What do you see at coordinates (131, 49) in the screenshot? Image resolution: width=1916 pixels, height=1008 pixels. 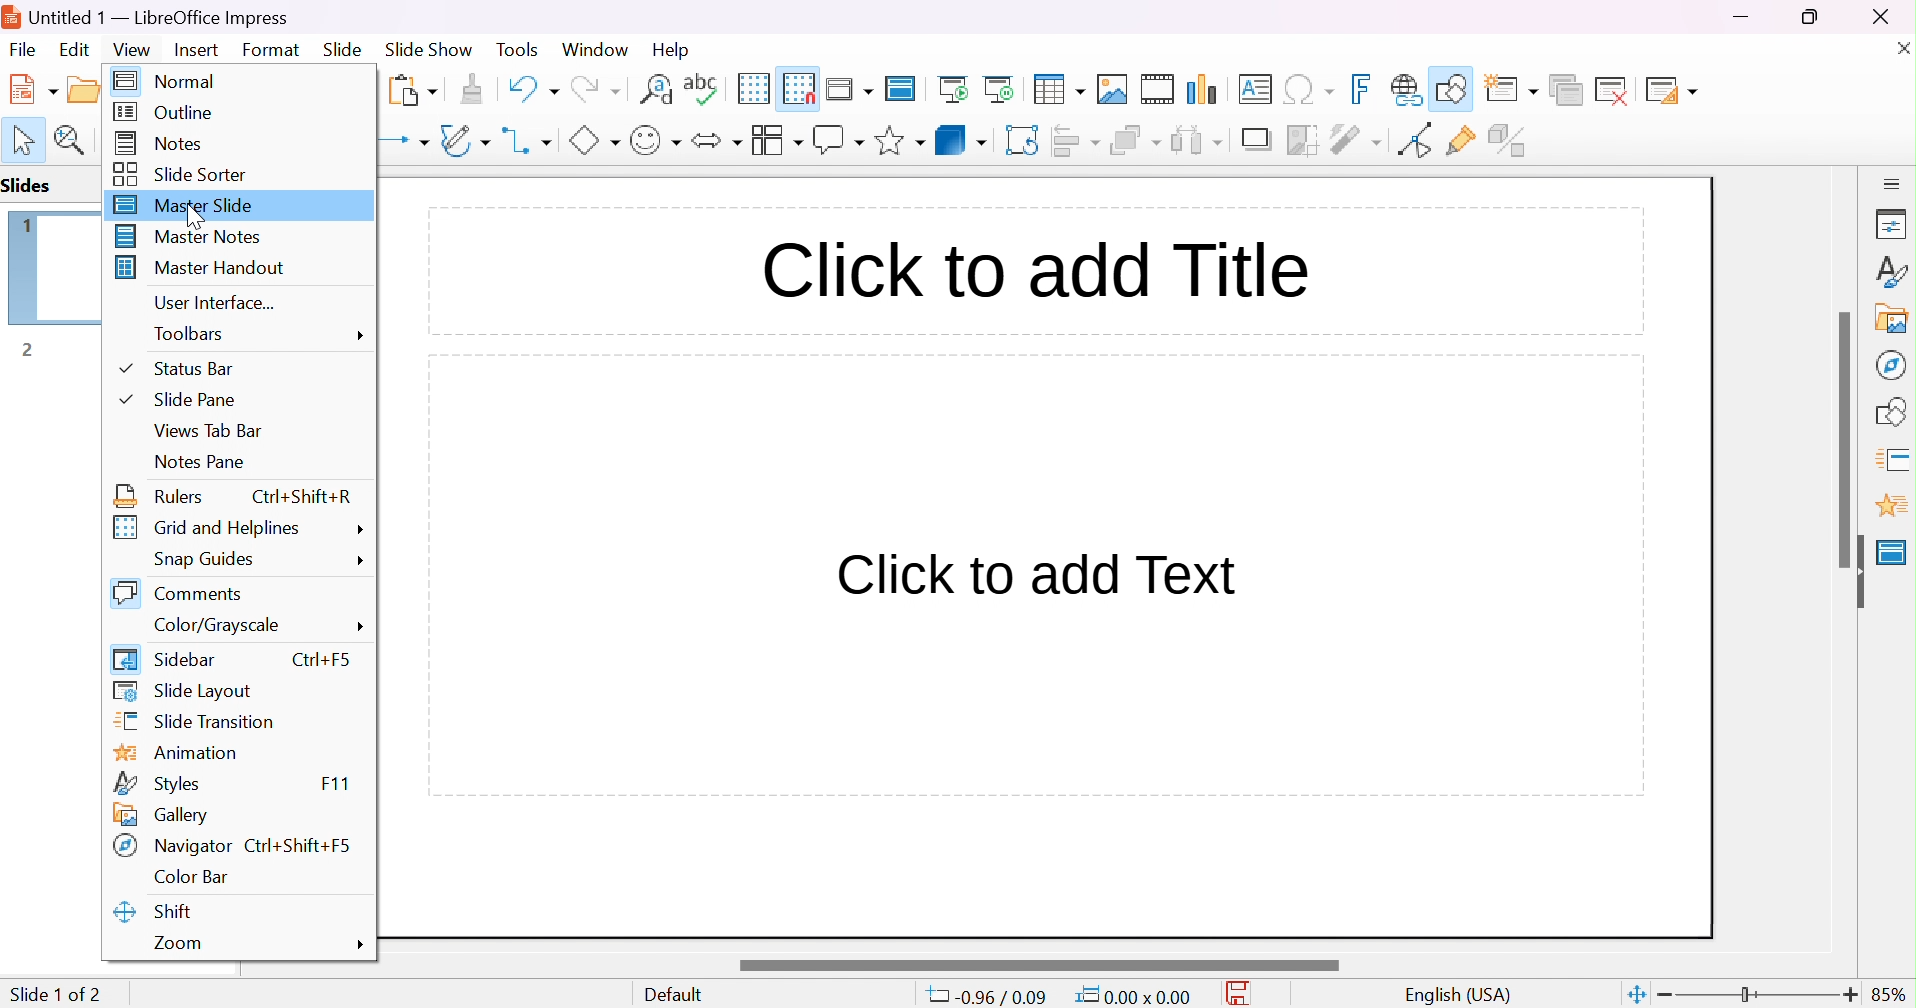 I see `view` at bounding box center [131, 49].